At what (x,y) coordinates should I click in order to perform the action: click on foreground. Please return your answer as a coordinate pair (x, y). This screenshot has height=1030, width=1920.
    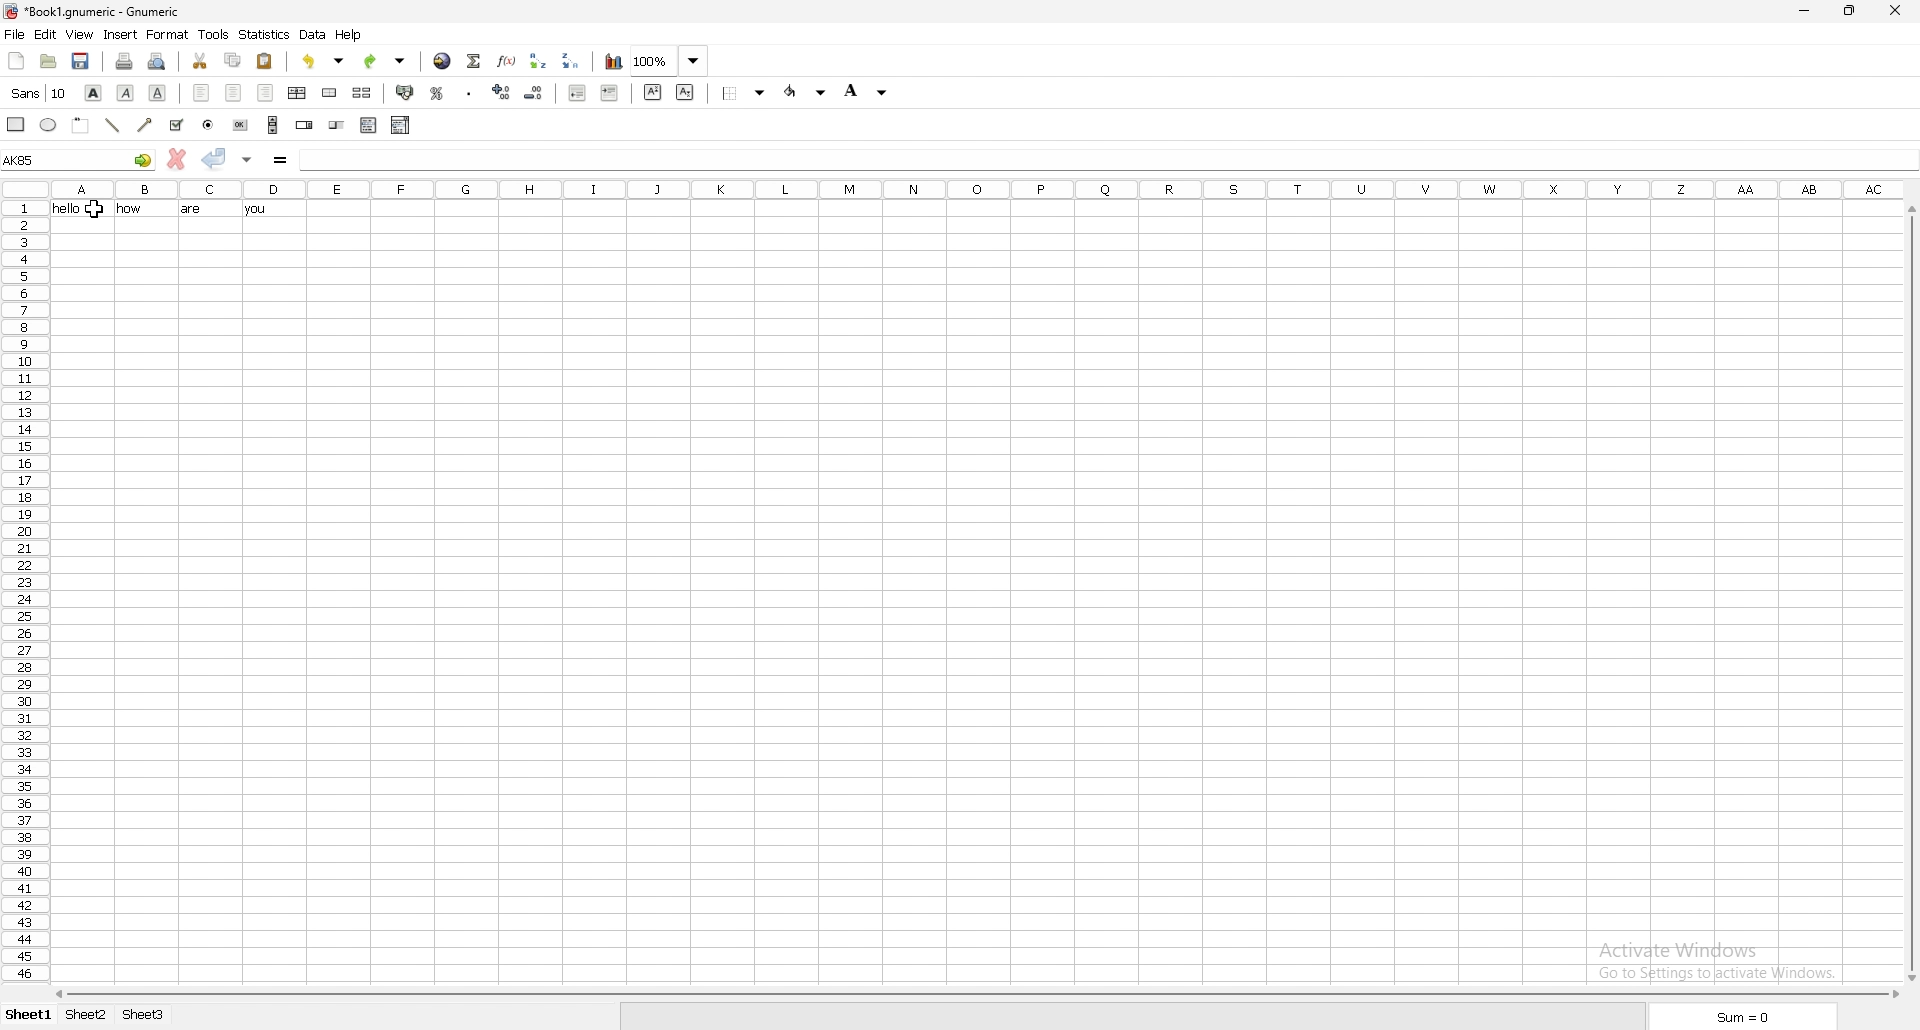
    Looking at the image, I should click on (805, 92).